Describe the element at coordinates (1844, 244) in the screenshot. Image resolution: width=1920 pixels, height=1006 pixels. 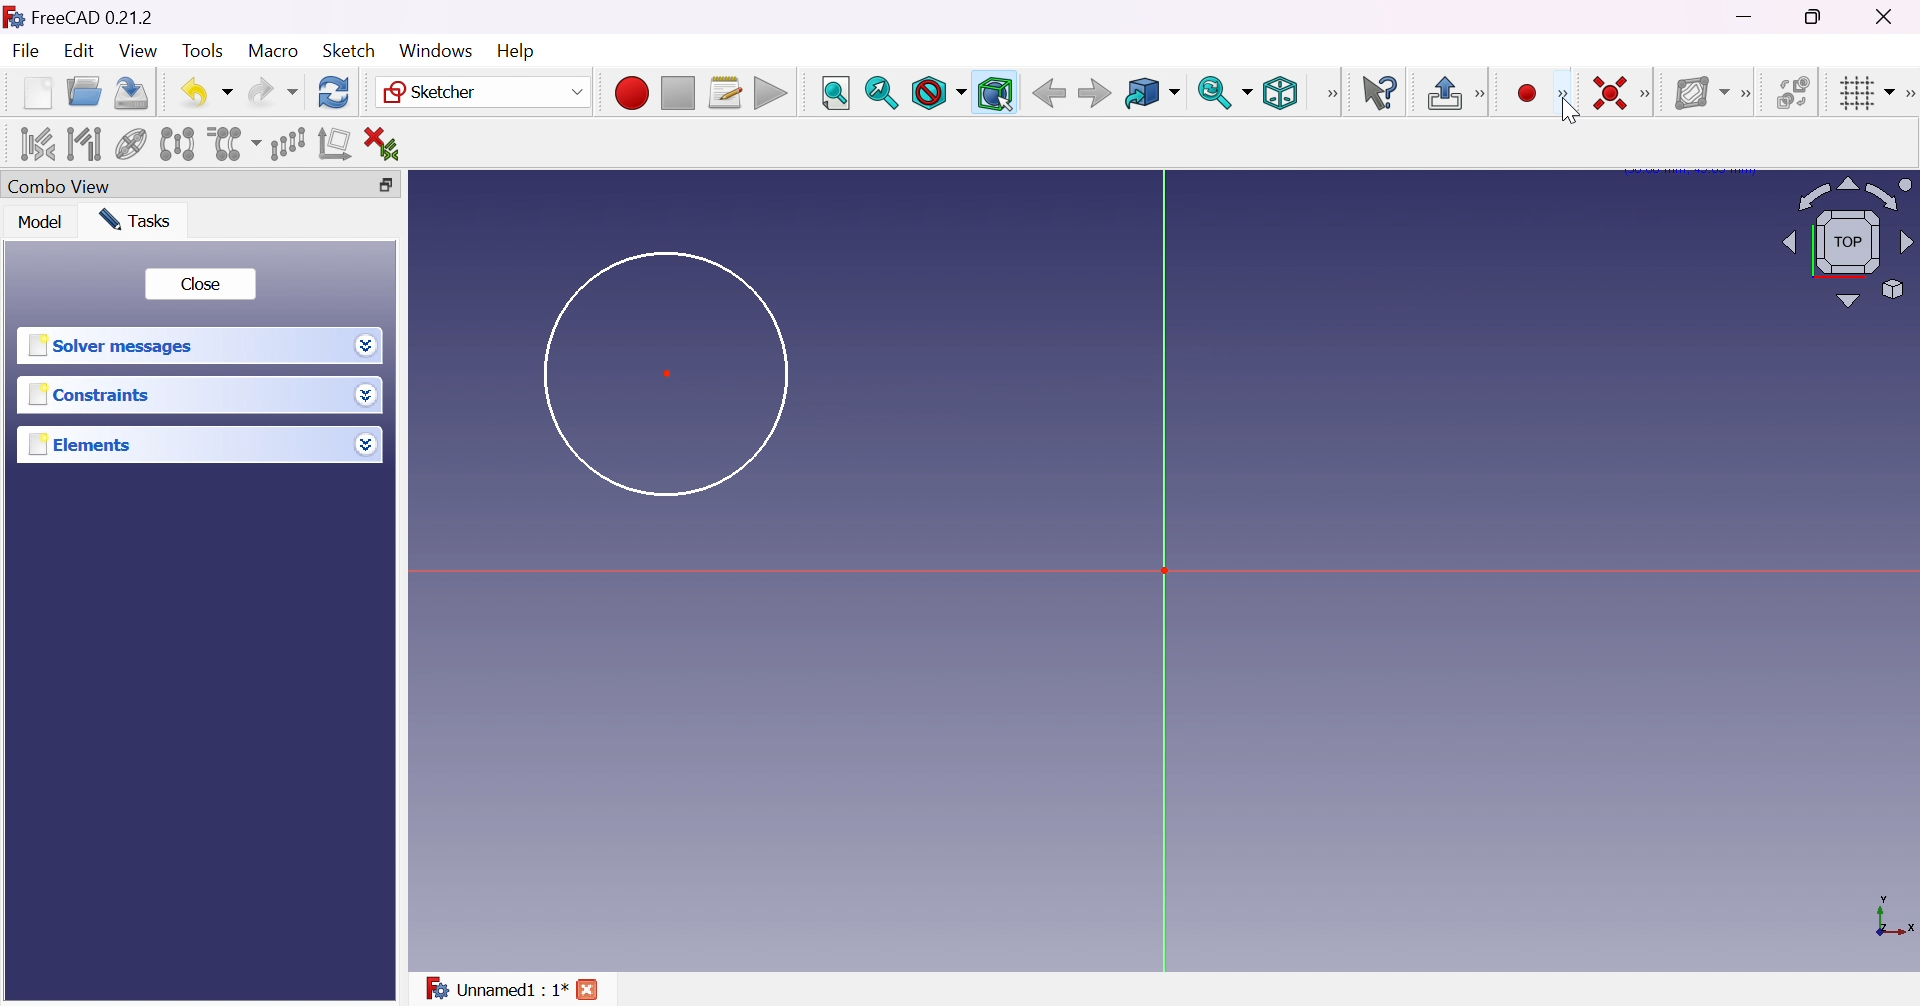
I see `Viewing angle` at that location.